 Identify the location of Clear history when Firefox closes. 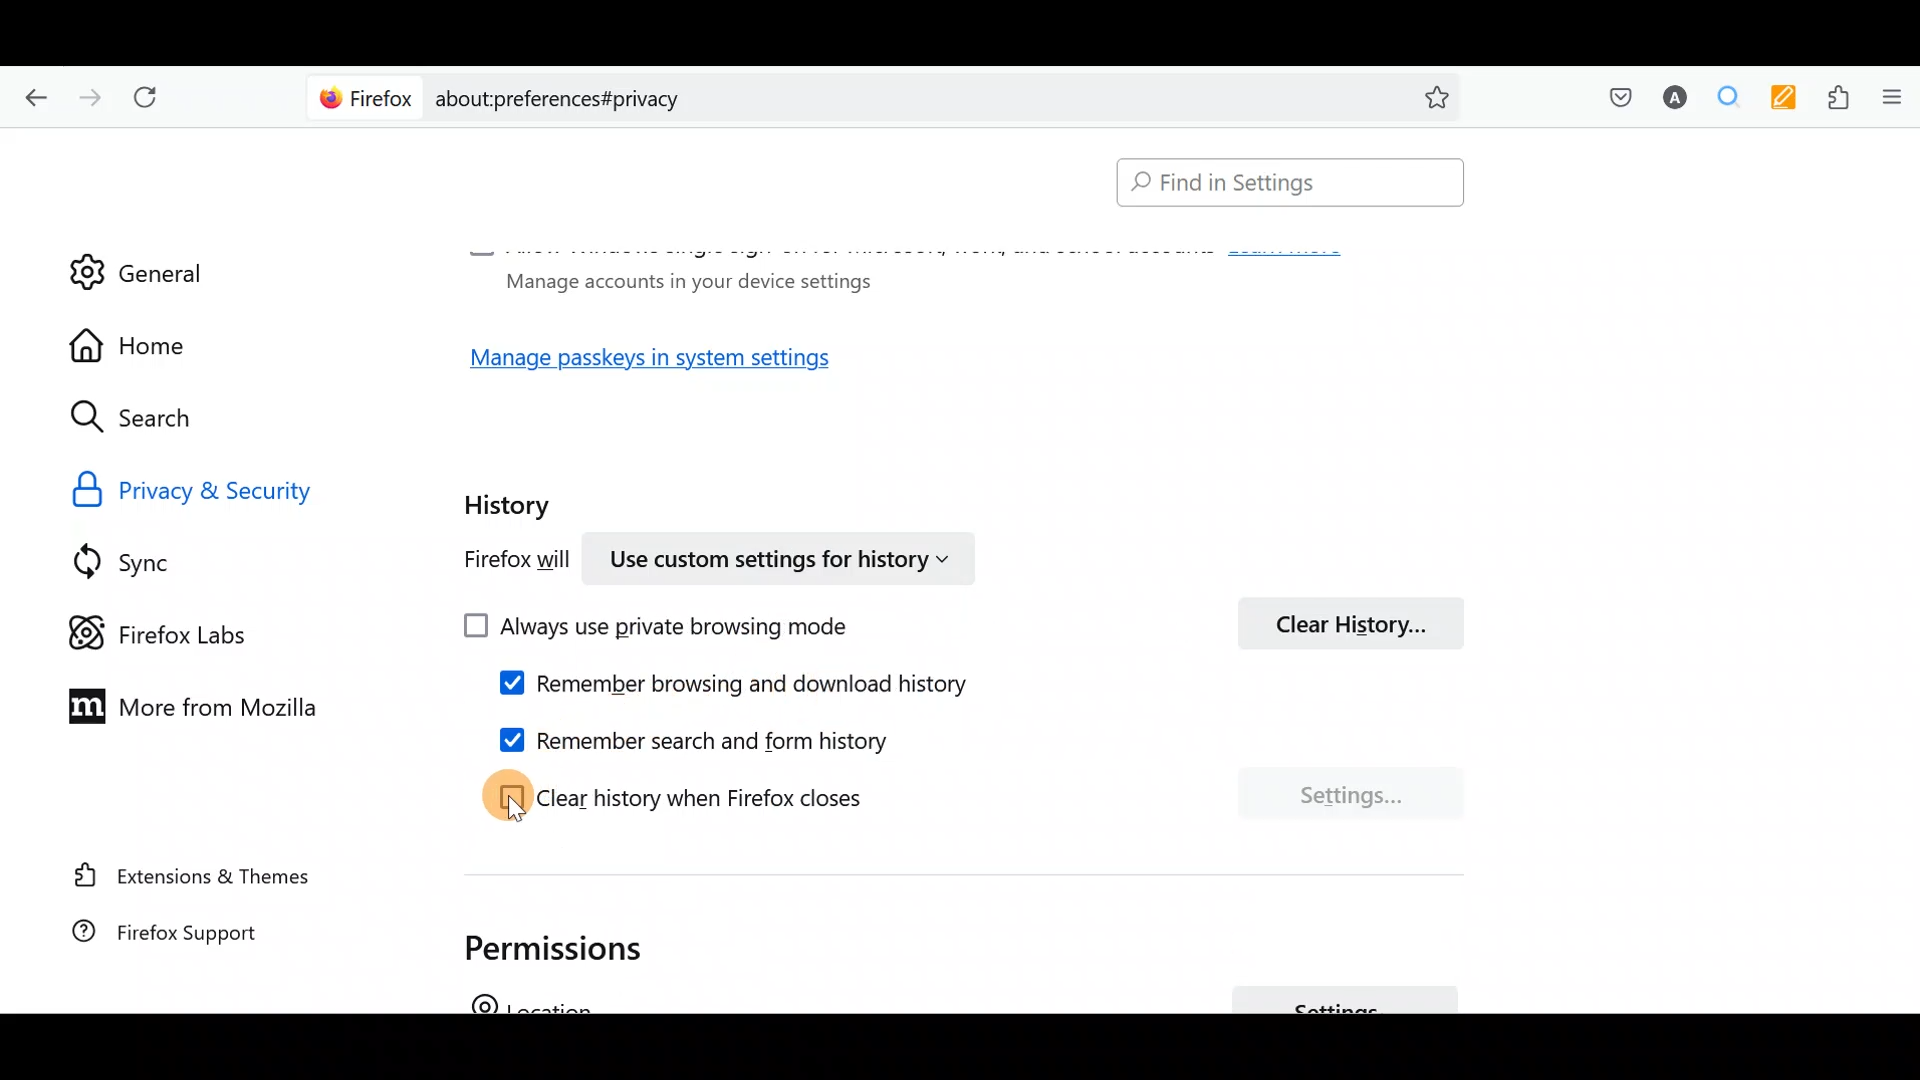
(734, 793).